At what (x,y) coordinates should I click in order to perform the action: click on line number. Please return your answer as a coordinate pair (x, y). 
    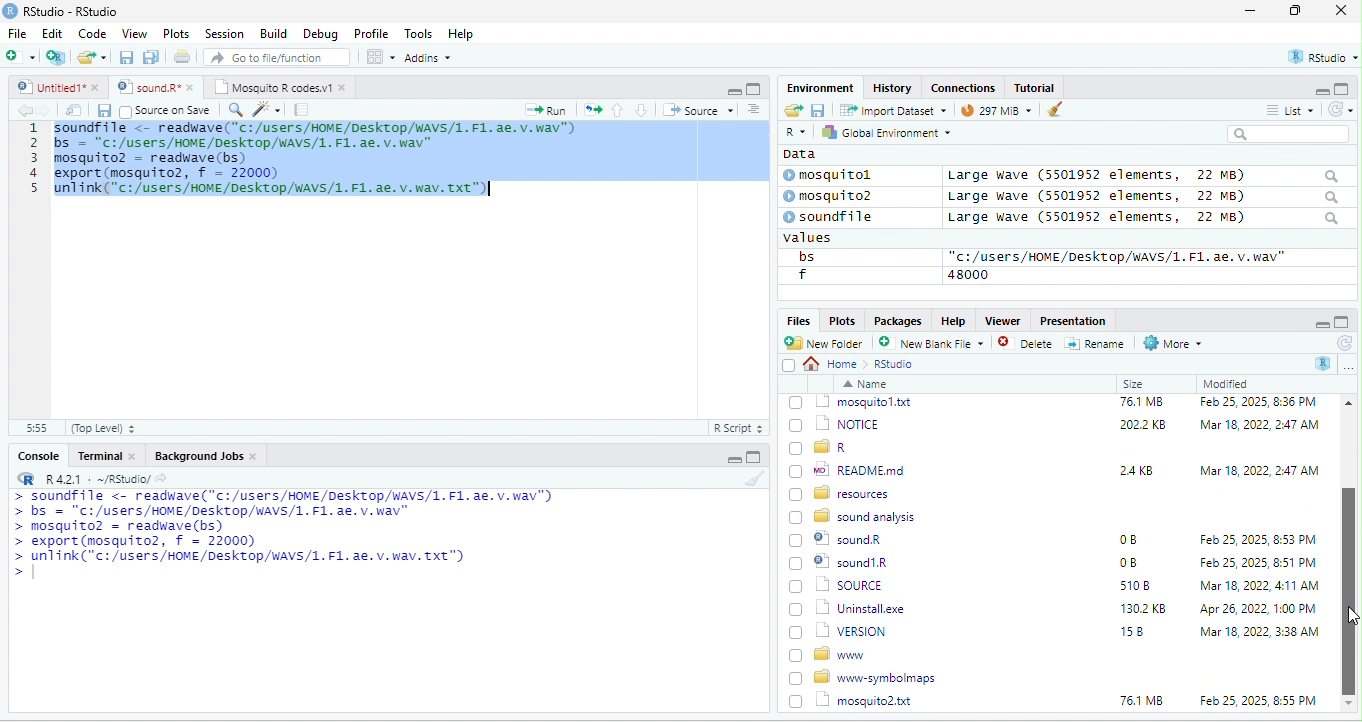
    Looking at the image, I should click on (40, 268).